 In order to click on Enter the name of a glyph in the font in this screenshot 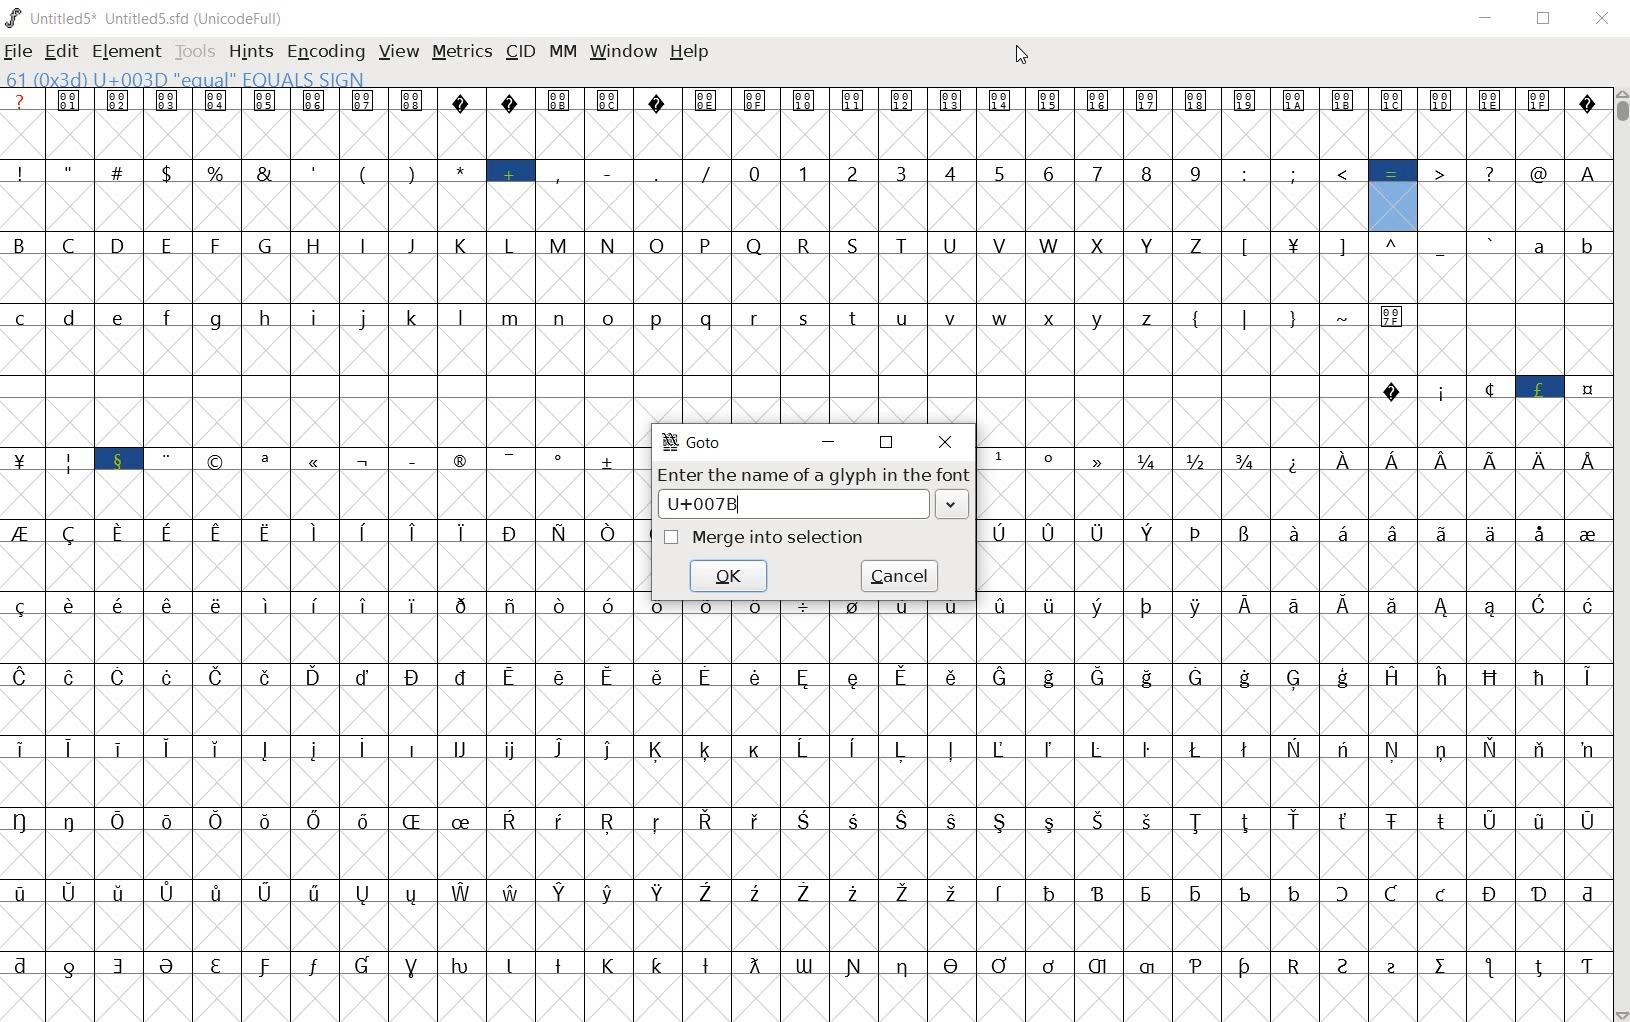, I will do `click(812, 476)`.